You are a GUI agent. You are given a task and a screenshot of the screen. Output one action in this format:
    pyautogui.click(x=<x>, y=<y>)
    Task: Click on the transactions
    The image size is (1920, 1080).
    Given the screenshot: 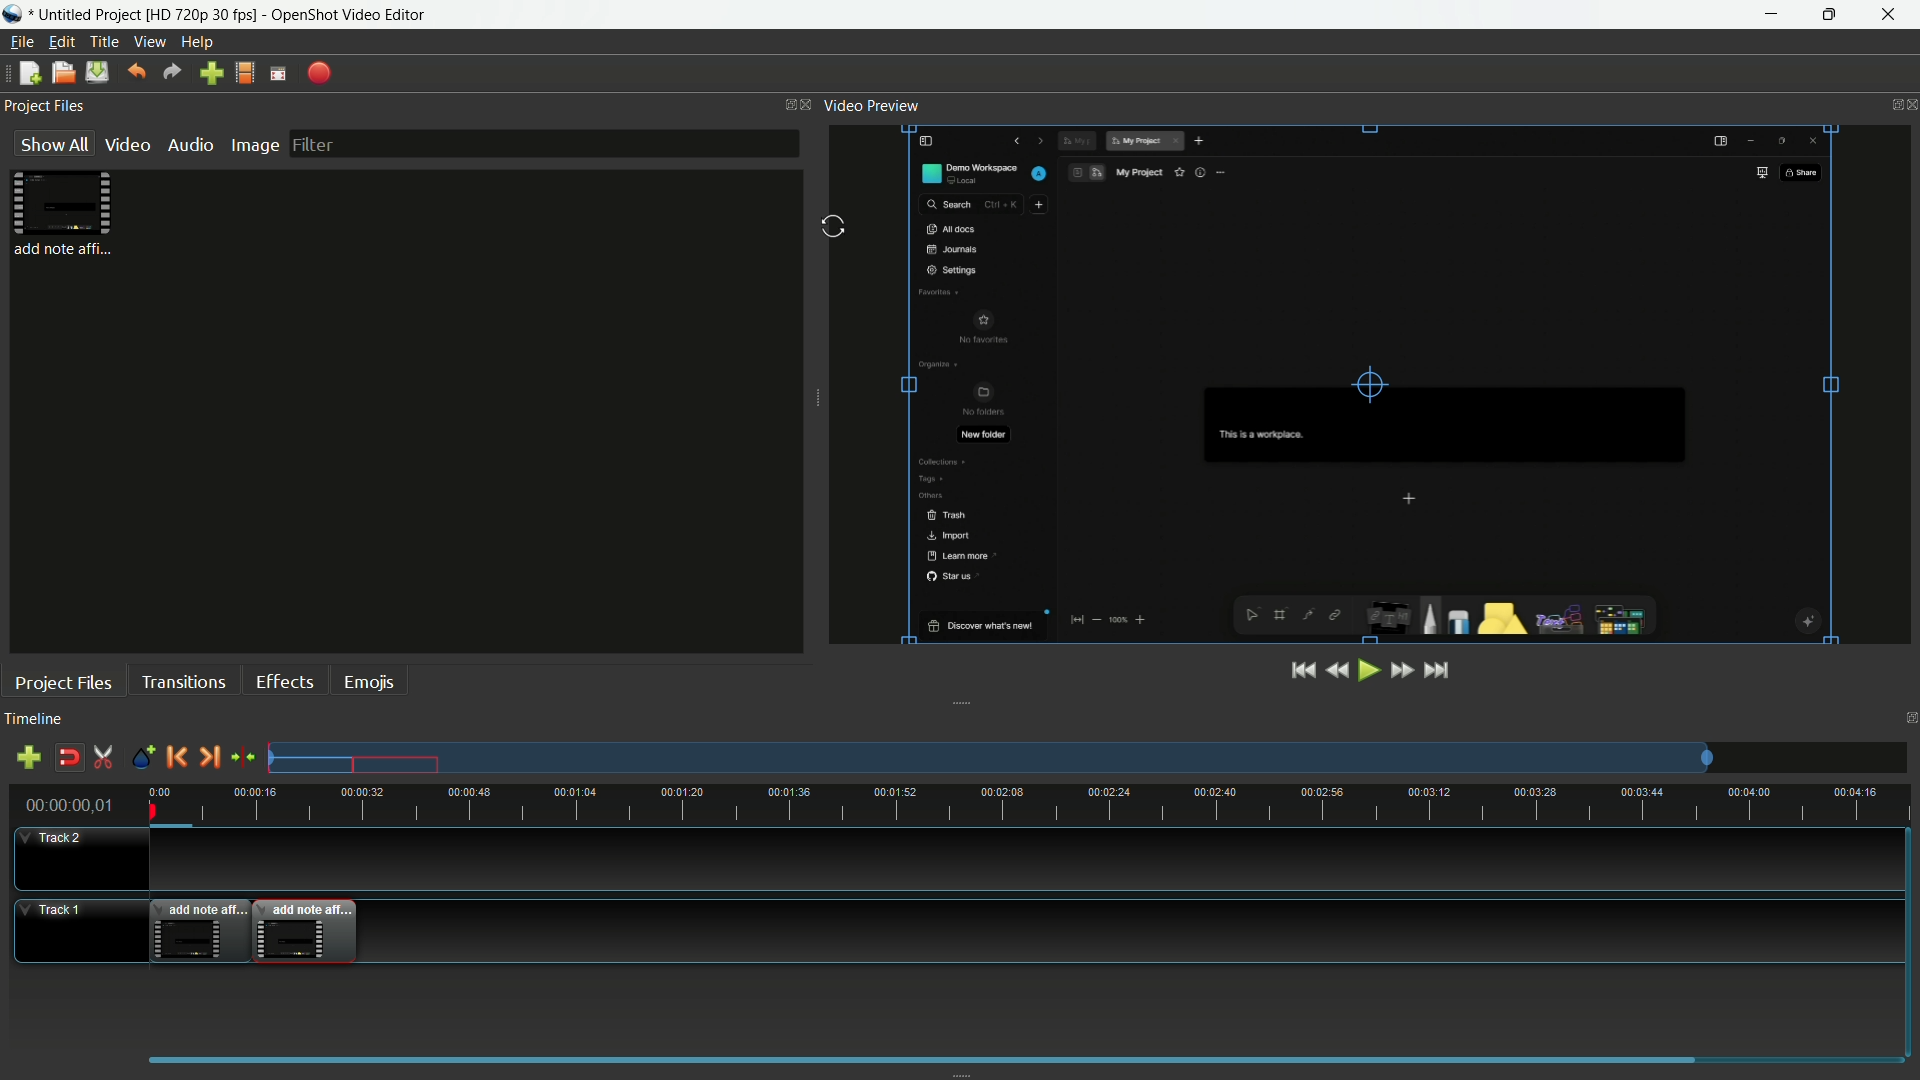 What is the action you would take?
    pyautogui.click(x=183, y=681)
    